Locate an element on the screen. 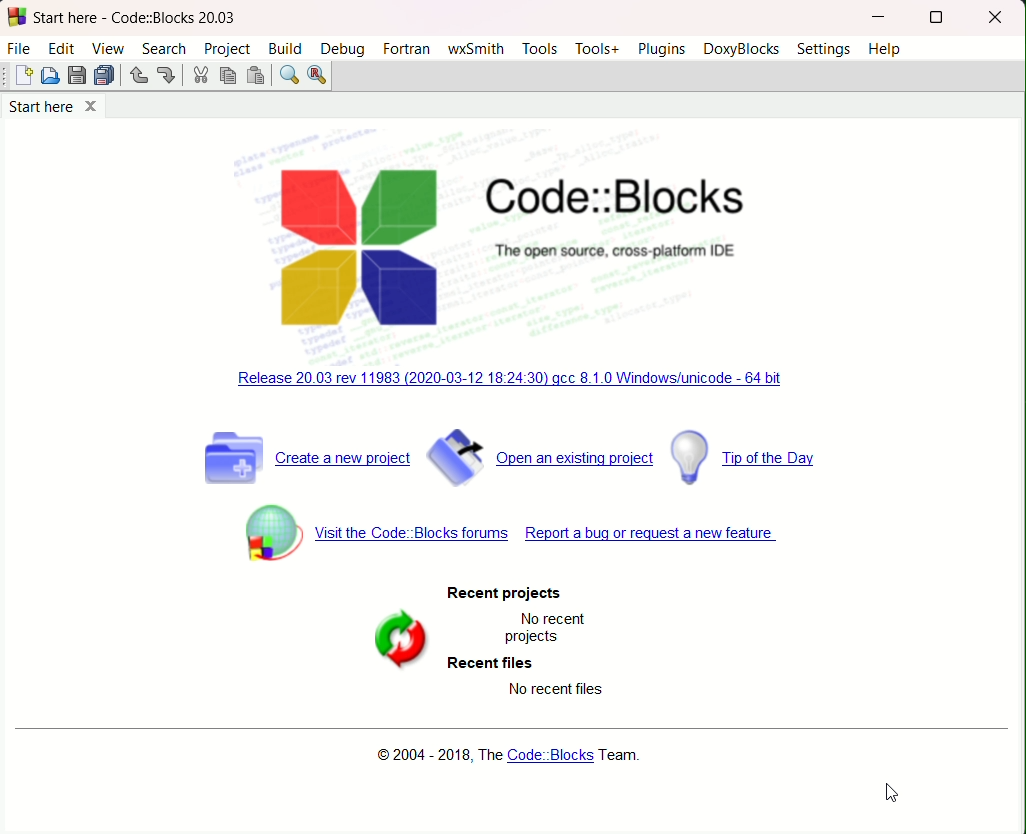 Image resolution: width=1026 pixels, height=834 pixels. minimize is located at coordinates (880, 17).